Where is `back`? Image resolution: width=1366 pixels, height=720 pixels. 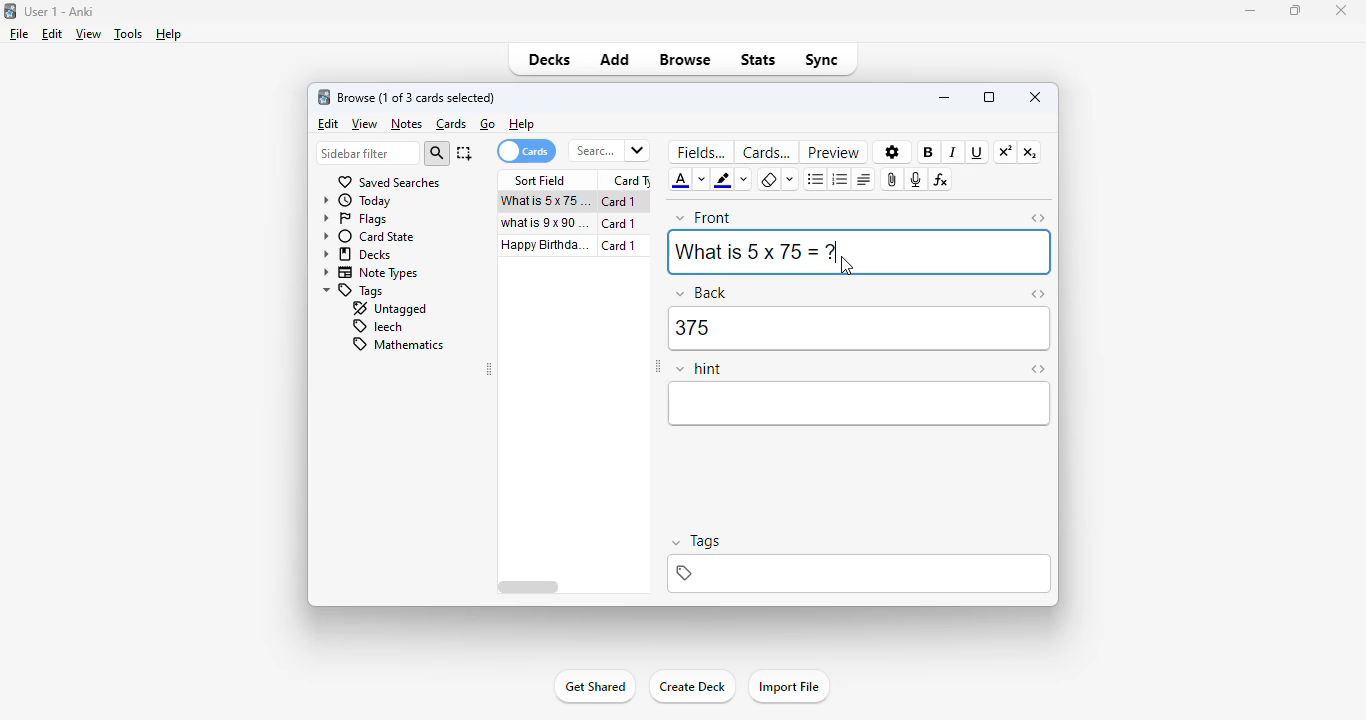
back is located at coordinates (702, 293).